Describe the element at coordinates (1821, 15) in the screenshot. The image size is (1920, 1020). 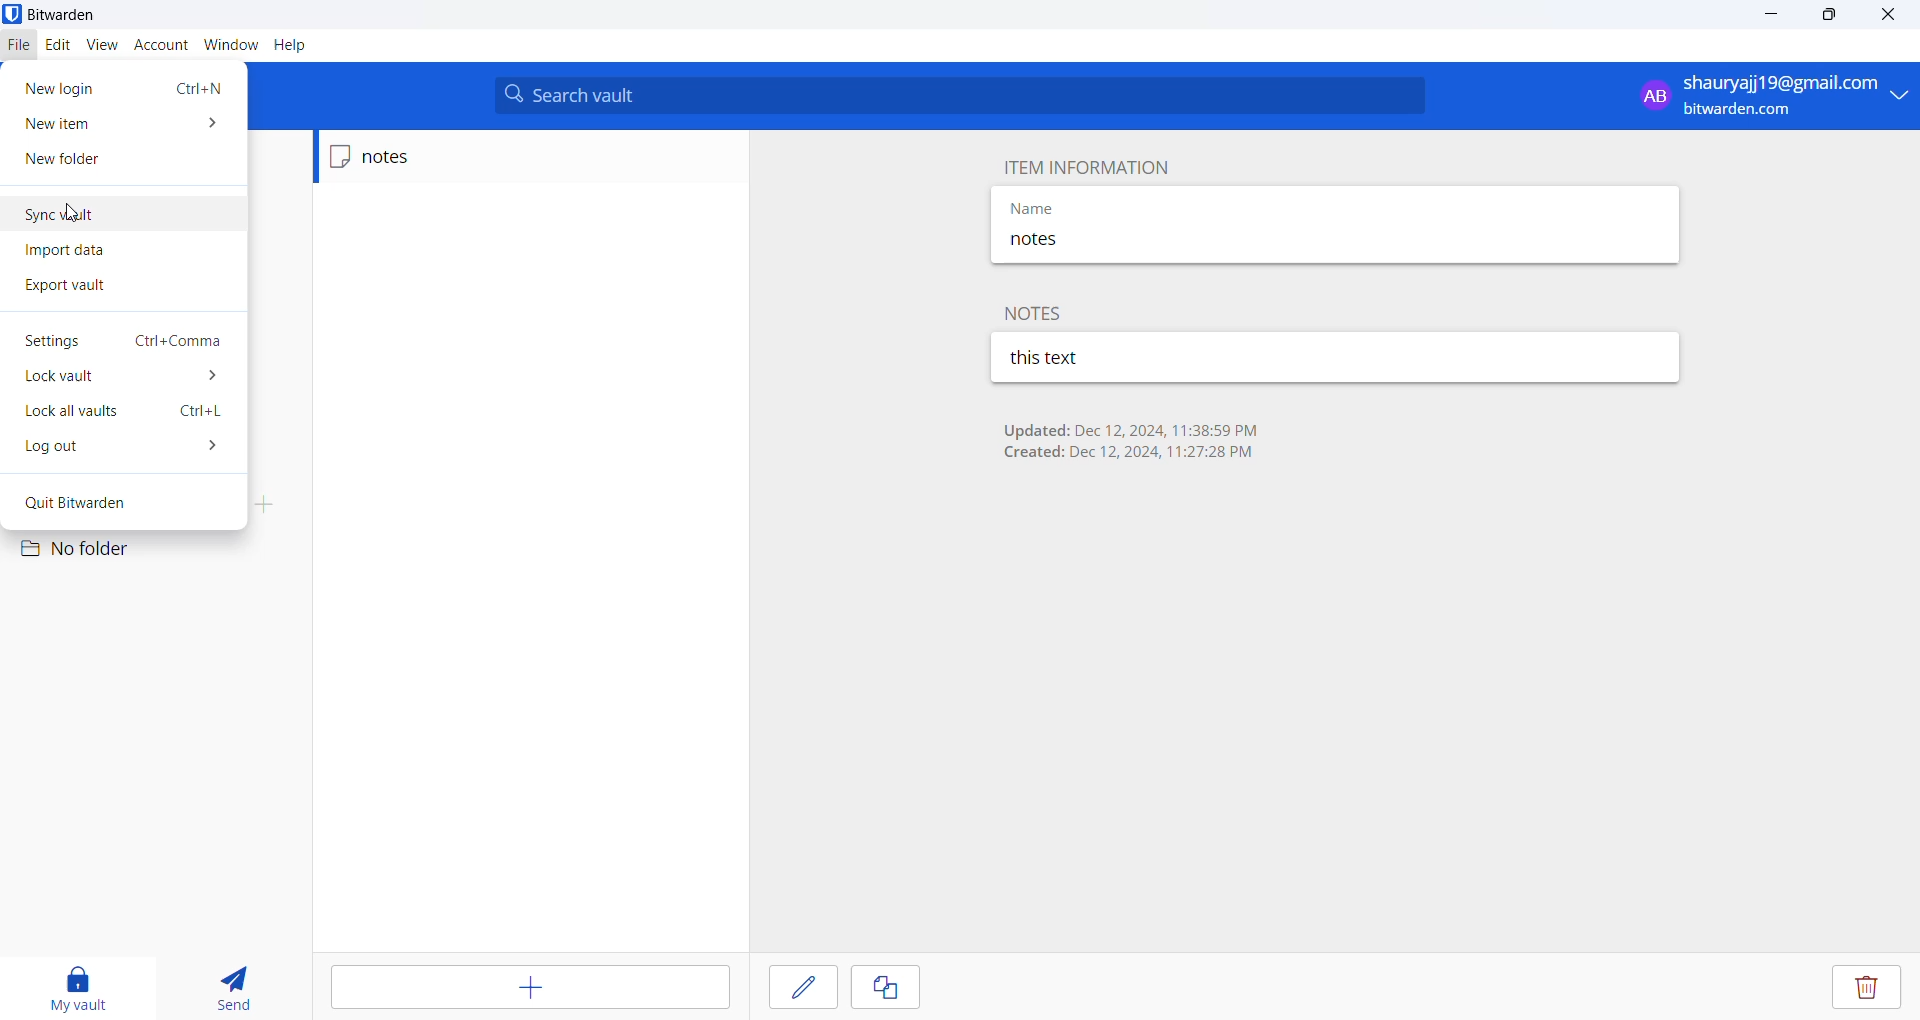
I see `maximize` at that location.